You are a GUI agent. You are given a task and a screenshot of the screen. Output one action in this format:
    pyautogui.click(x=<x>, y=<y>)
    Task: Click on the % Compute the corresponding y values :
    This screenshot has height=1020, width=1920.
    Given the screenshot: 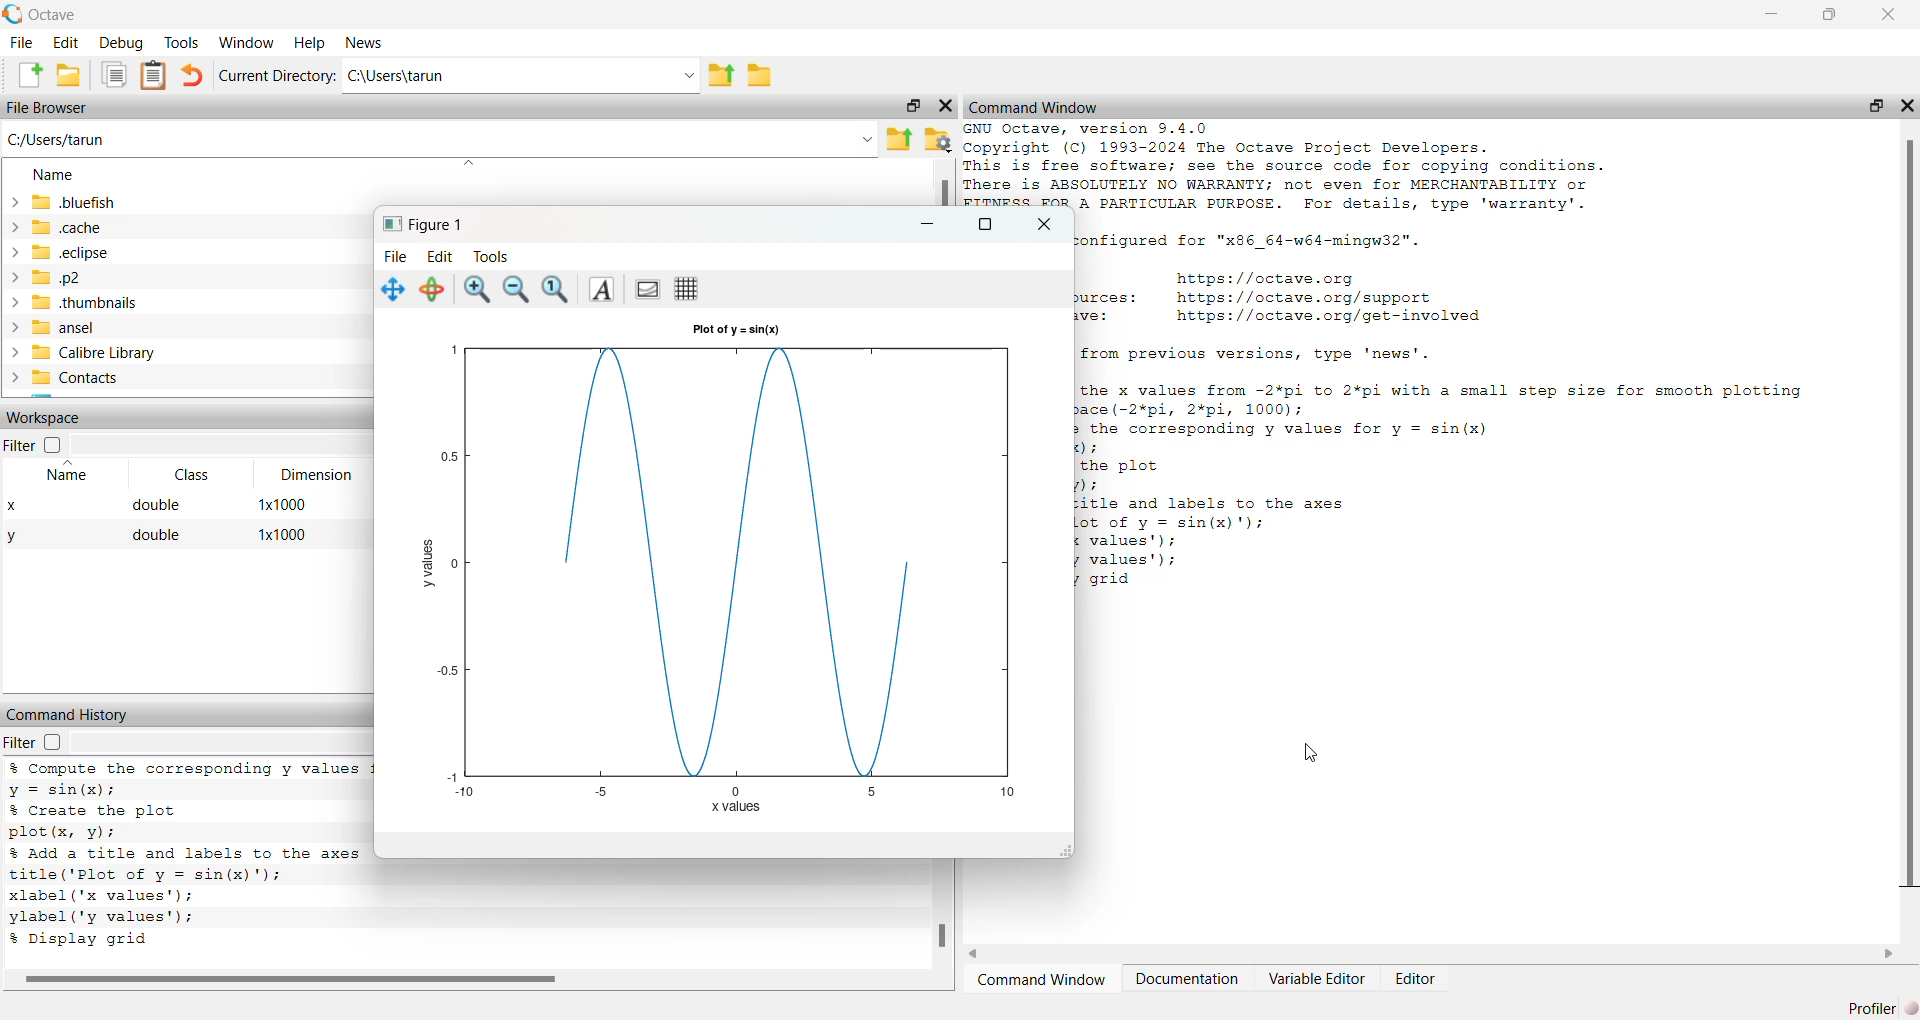 What is the action you would take?
    pyautogui.click(x=187, y=768)
    